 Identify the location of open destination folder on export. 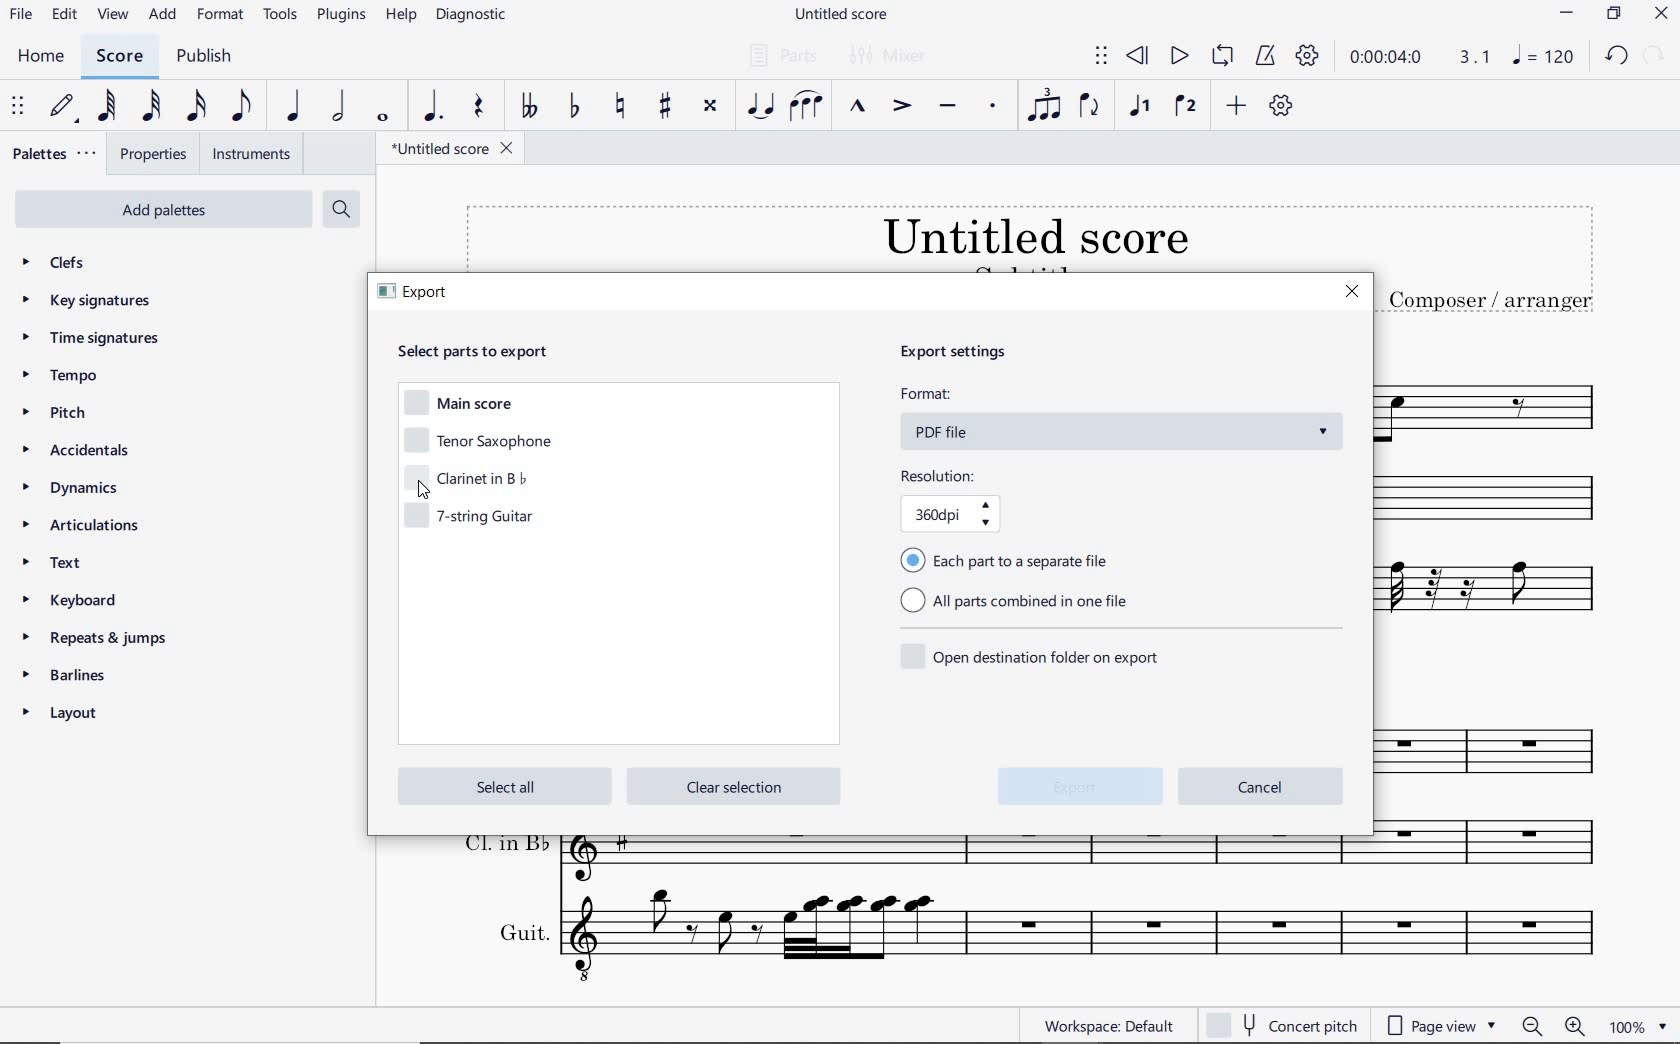
(1032, 654).